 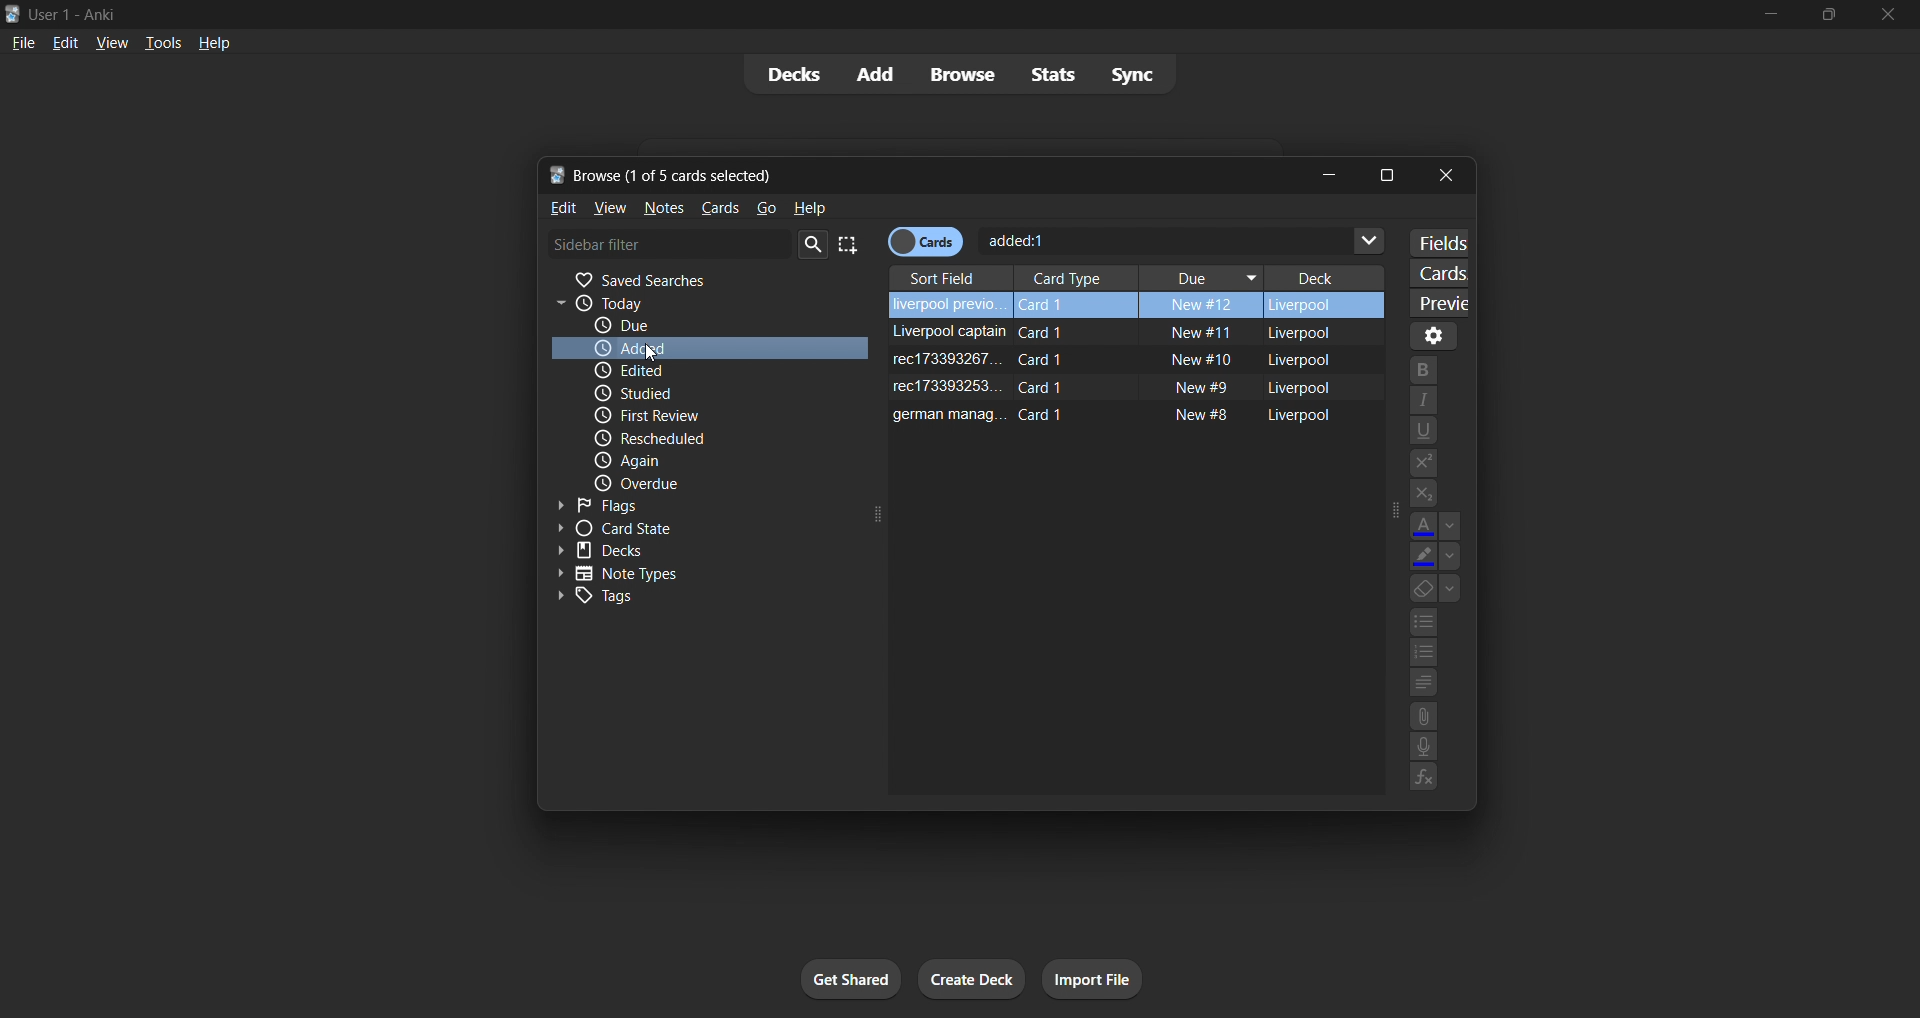 What do you see at coordinates (1890, 18) in the screenshot?
I see `close` at bounding box center [1890, 18].